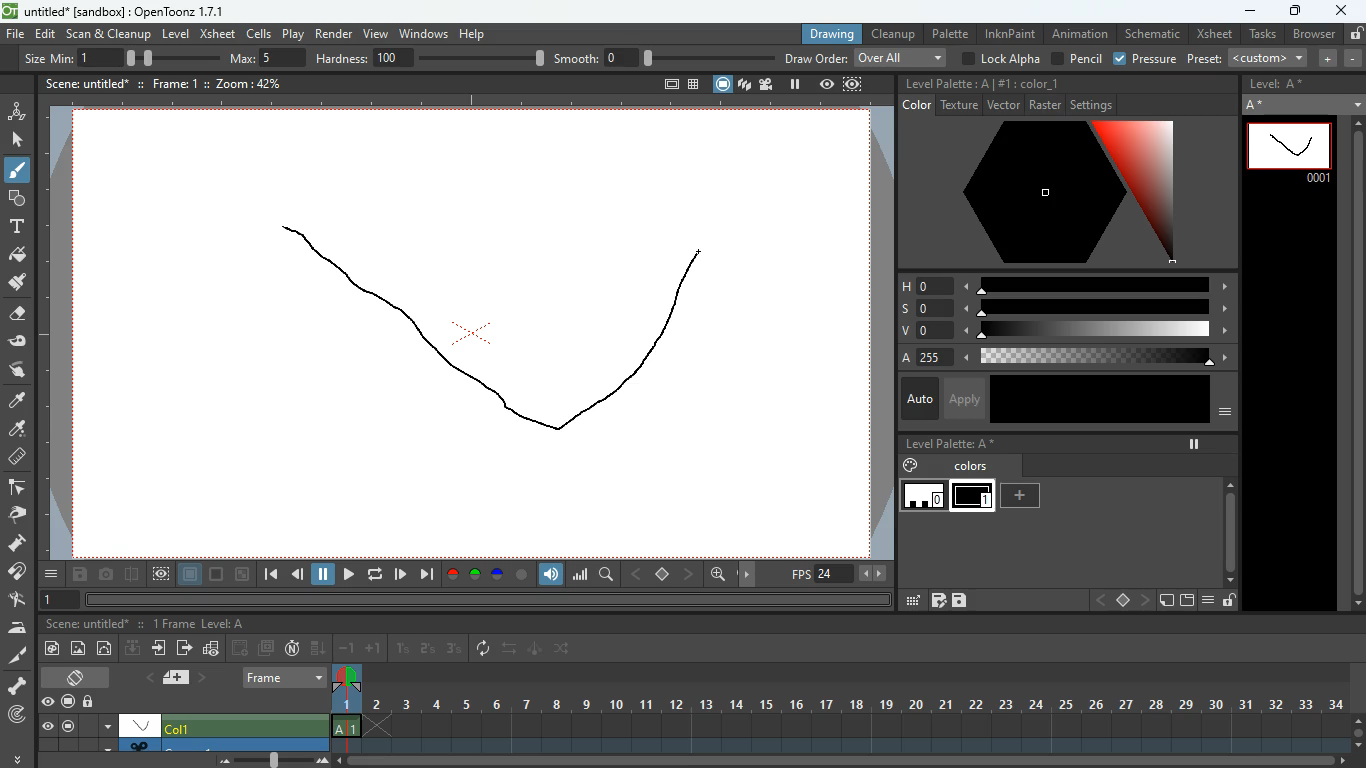 The height and width of the screenshot is (768, 1366). Describe the element at coordinates (1152, 34) in the screenshot. I see `schematic` at that location.